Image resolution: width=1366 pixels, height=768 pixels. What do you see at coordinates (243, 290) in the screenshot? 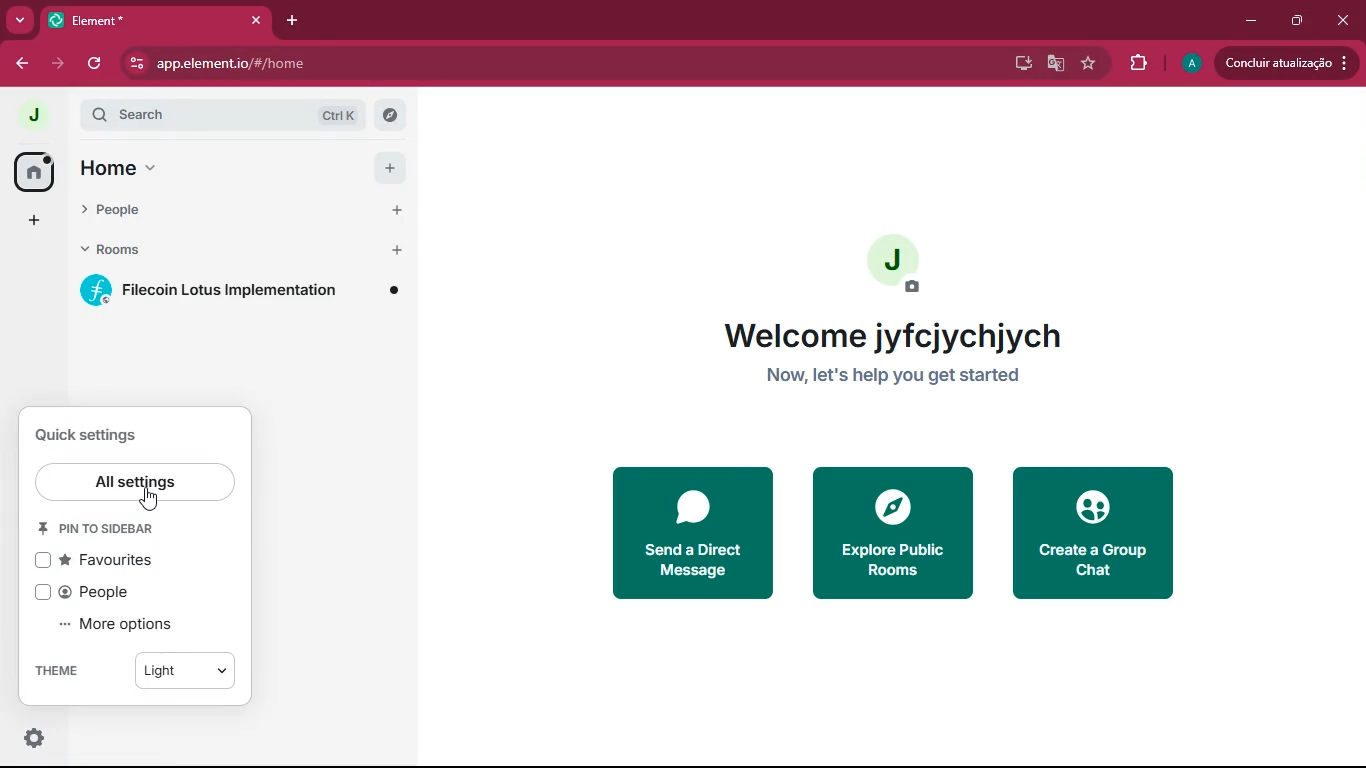
I see `filecoin lotus implementation` at bounding box center [243, 290].